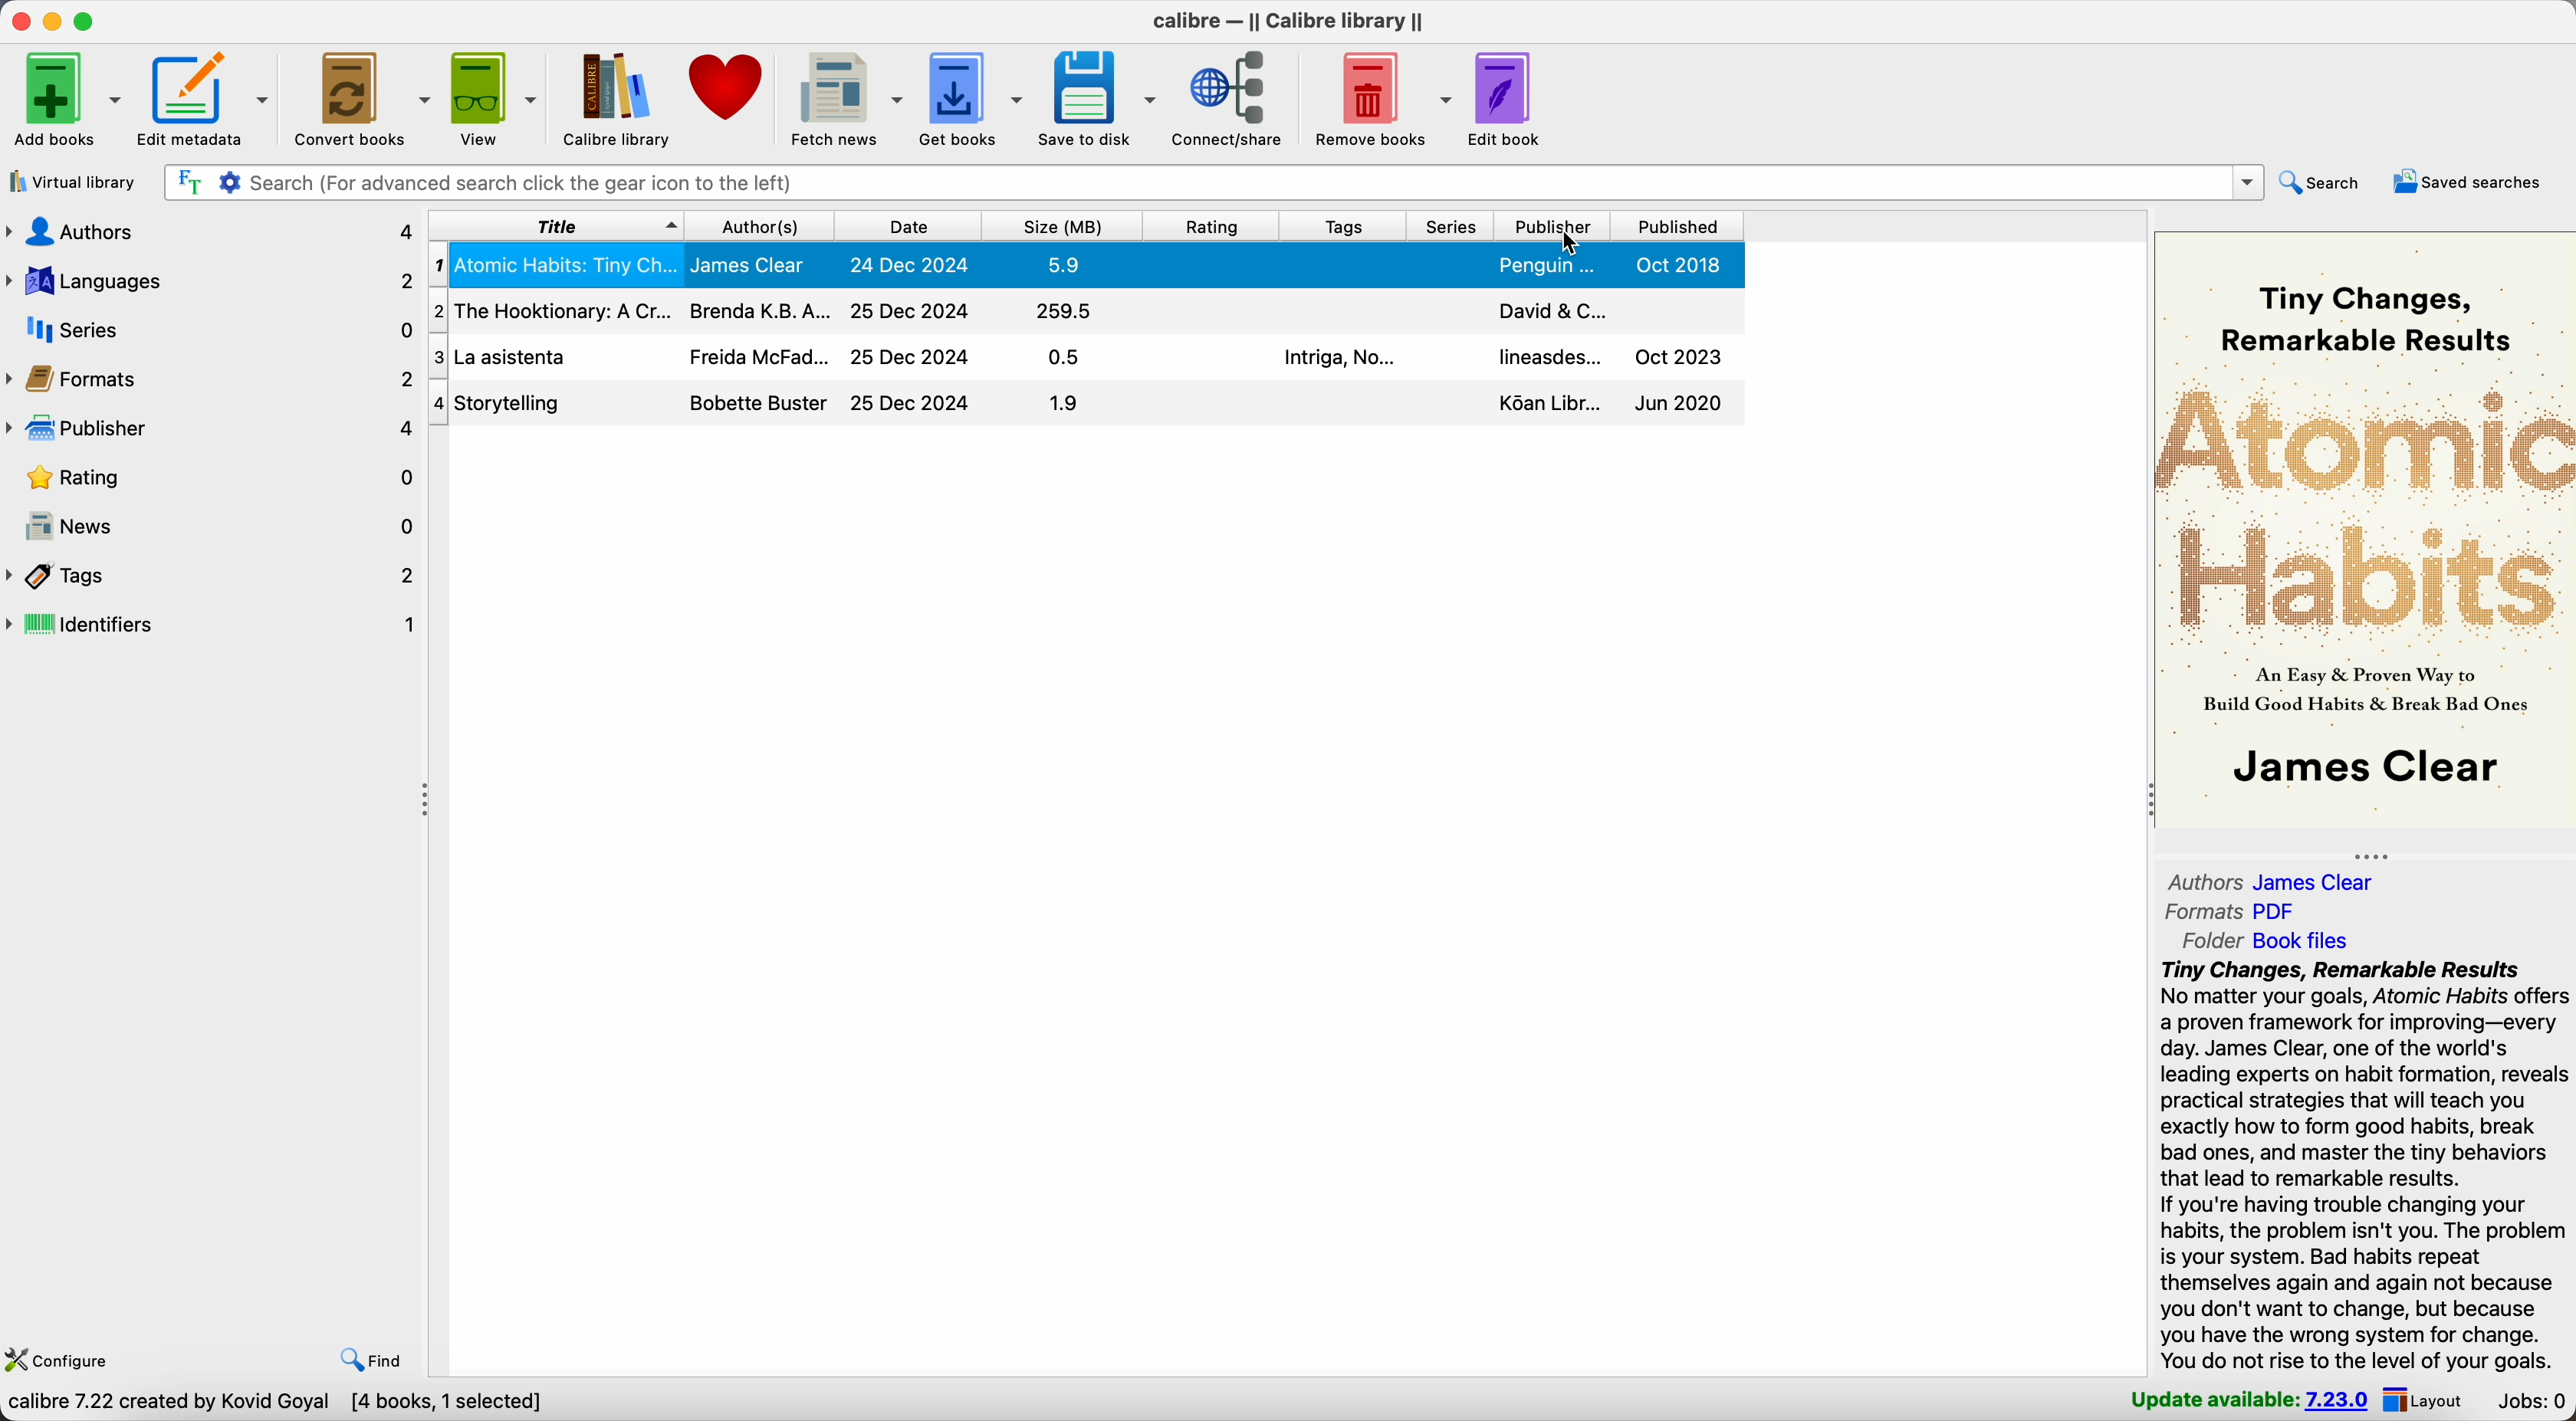 The image size is (2576, 1421). Describe the element at coordinates (912, 311) in the screenshot. I see `25 Dec 2024` at that location.